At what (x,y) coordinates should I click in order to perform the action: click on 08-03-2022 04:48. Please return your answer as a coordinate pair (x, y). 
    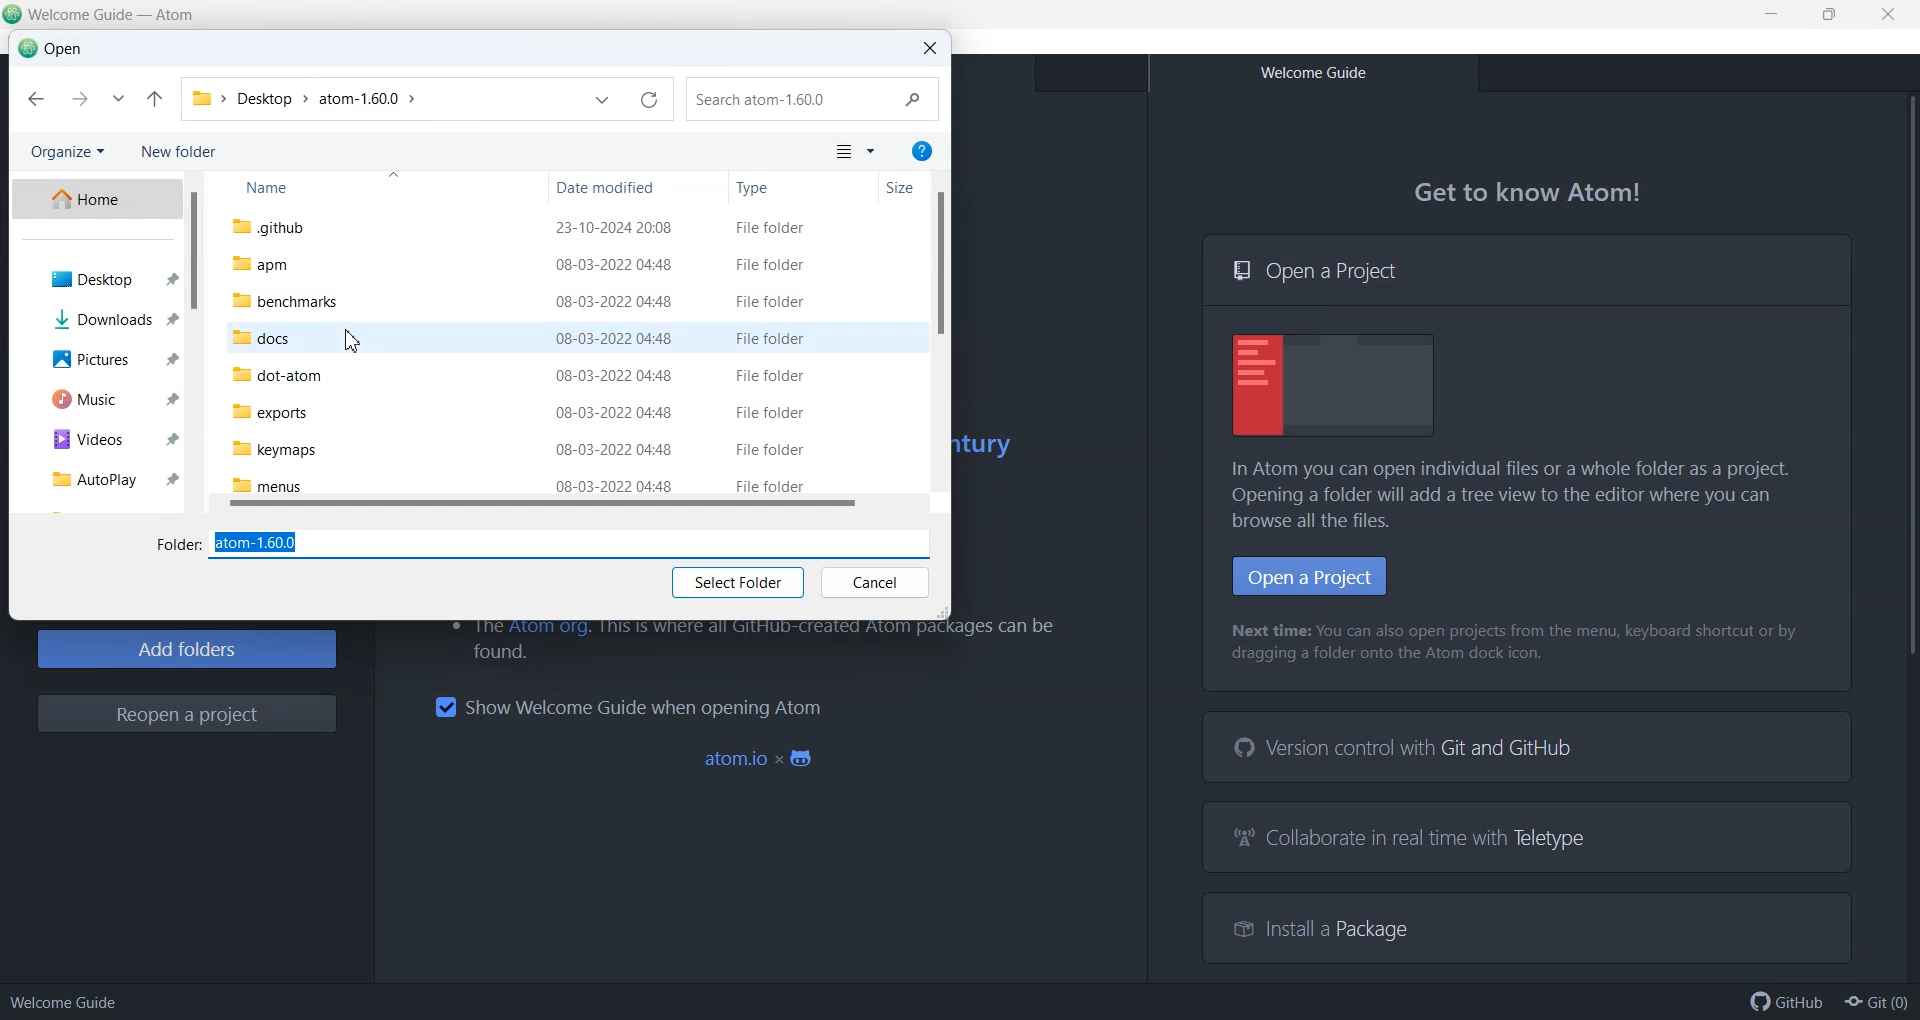
    Looking at the image, I should click on (614, 375).